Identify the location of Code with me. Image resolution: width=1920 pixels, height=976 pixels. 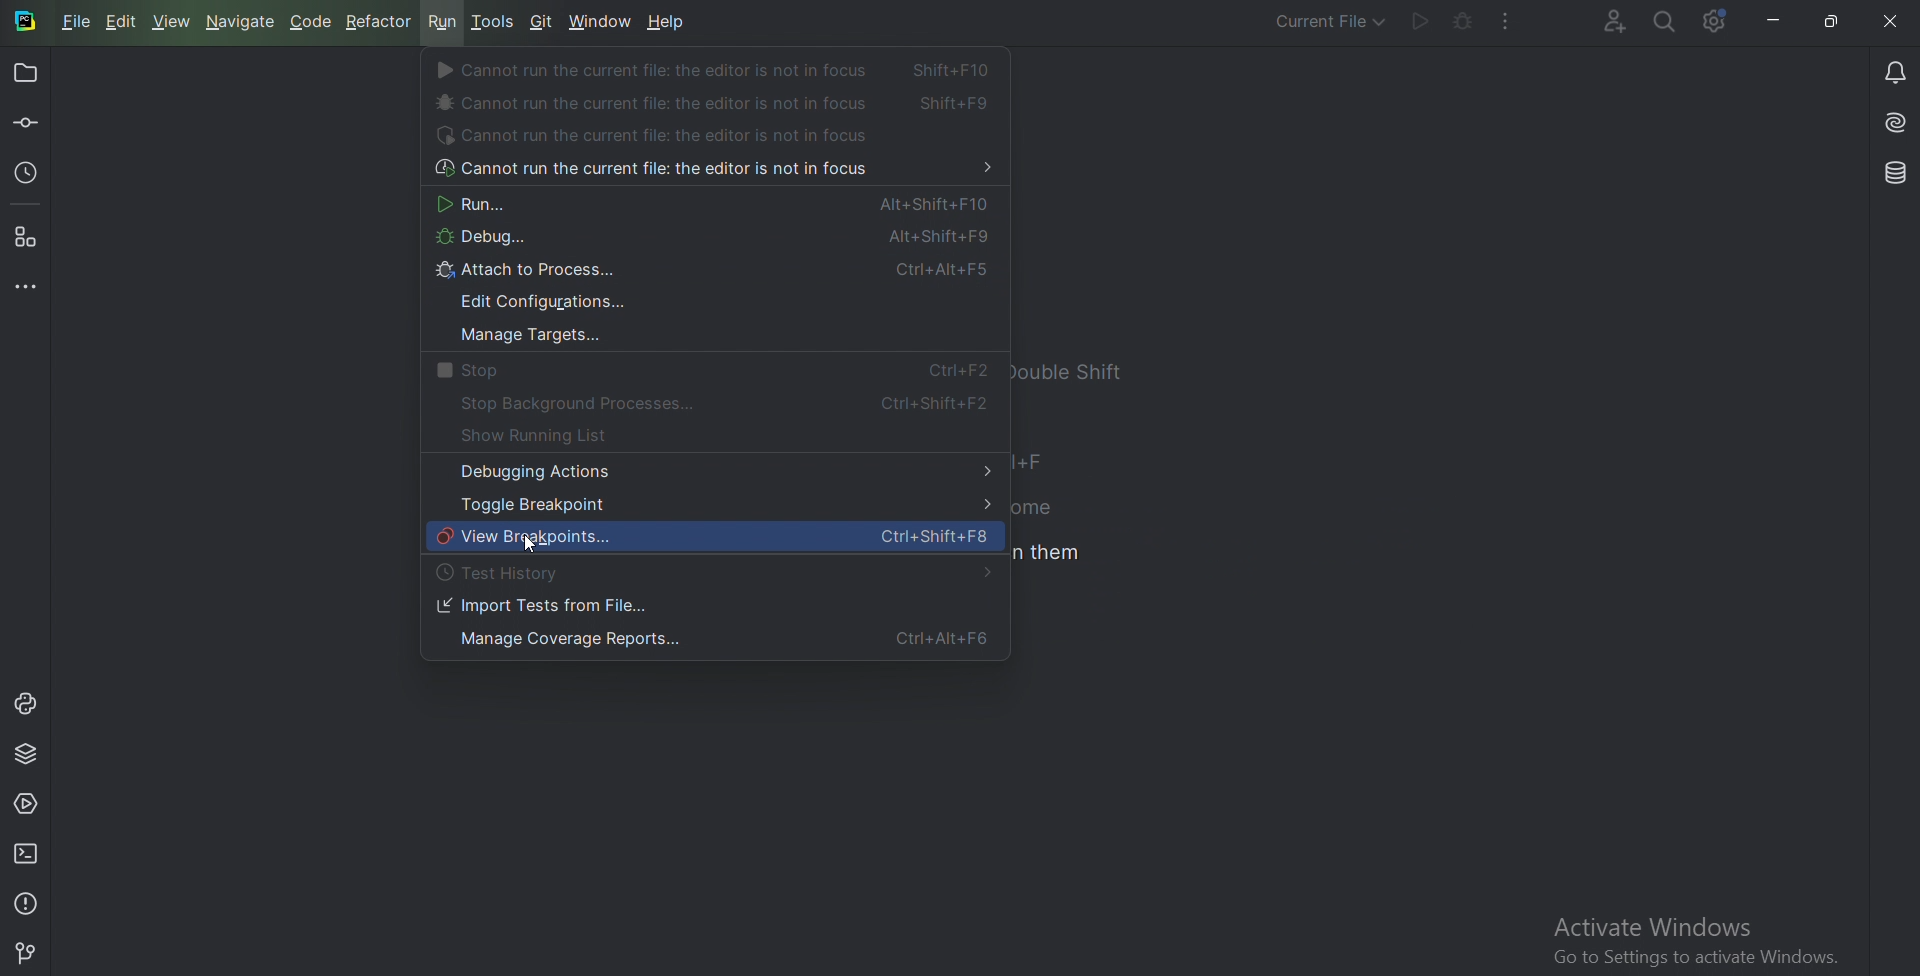
(1613, 22).